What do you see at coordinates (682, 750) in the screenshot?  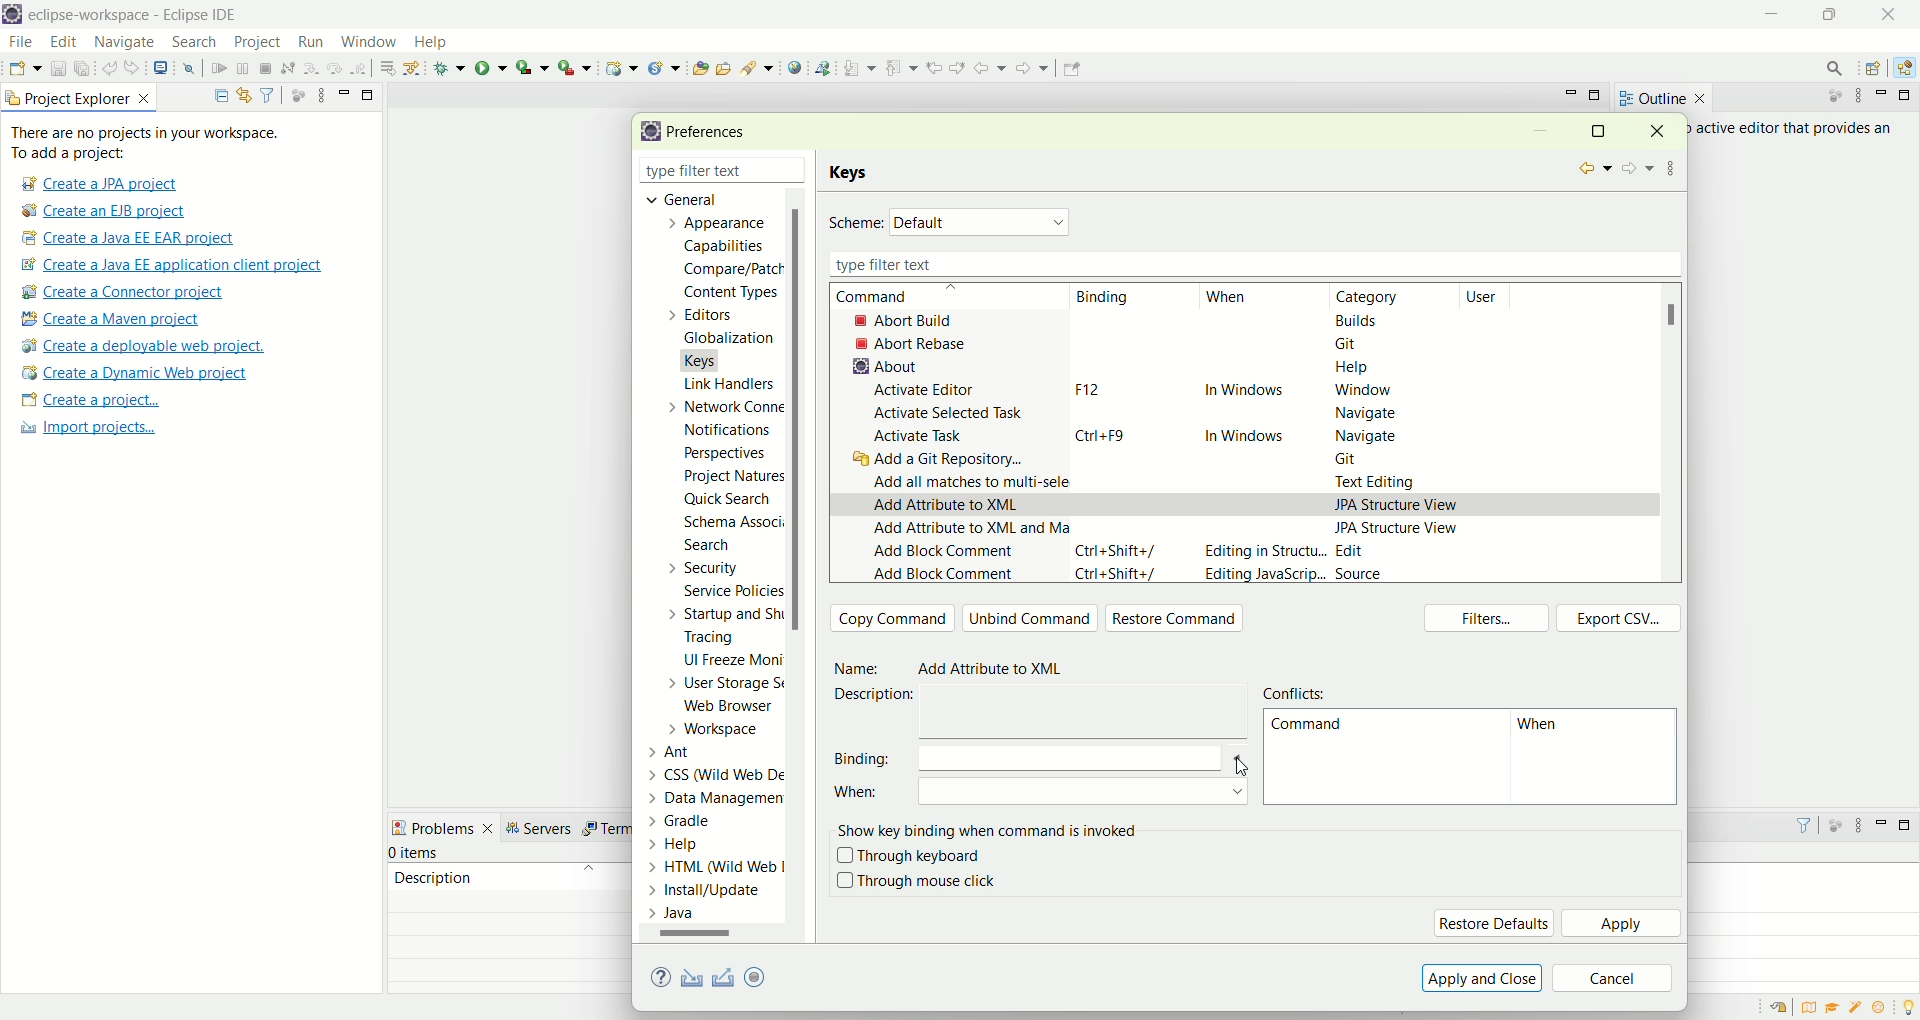 I see `Ant` at bounding box center [682, 750].